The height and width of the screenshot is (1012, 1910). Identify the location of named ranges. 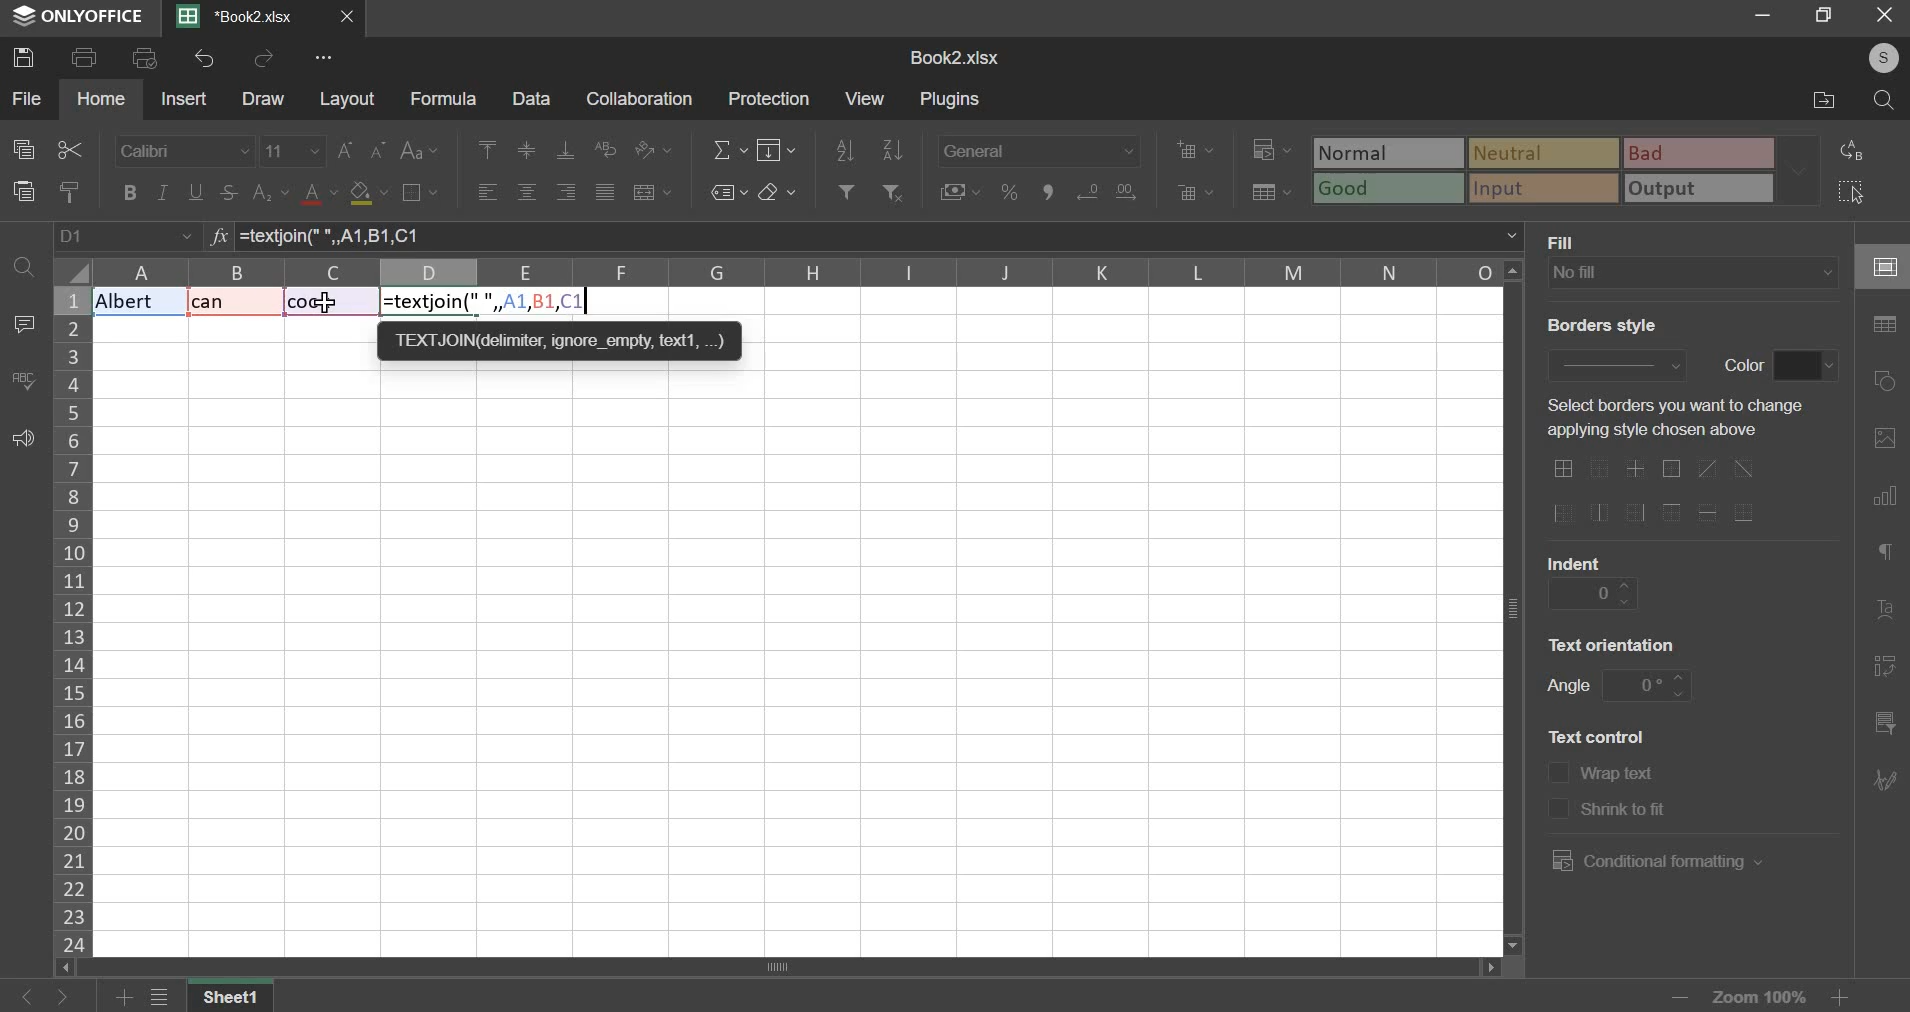
(727, 192).